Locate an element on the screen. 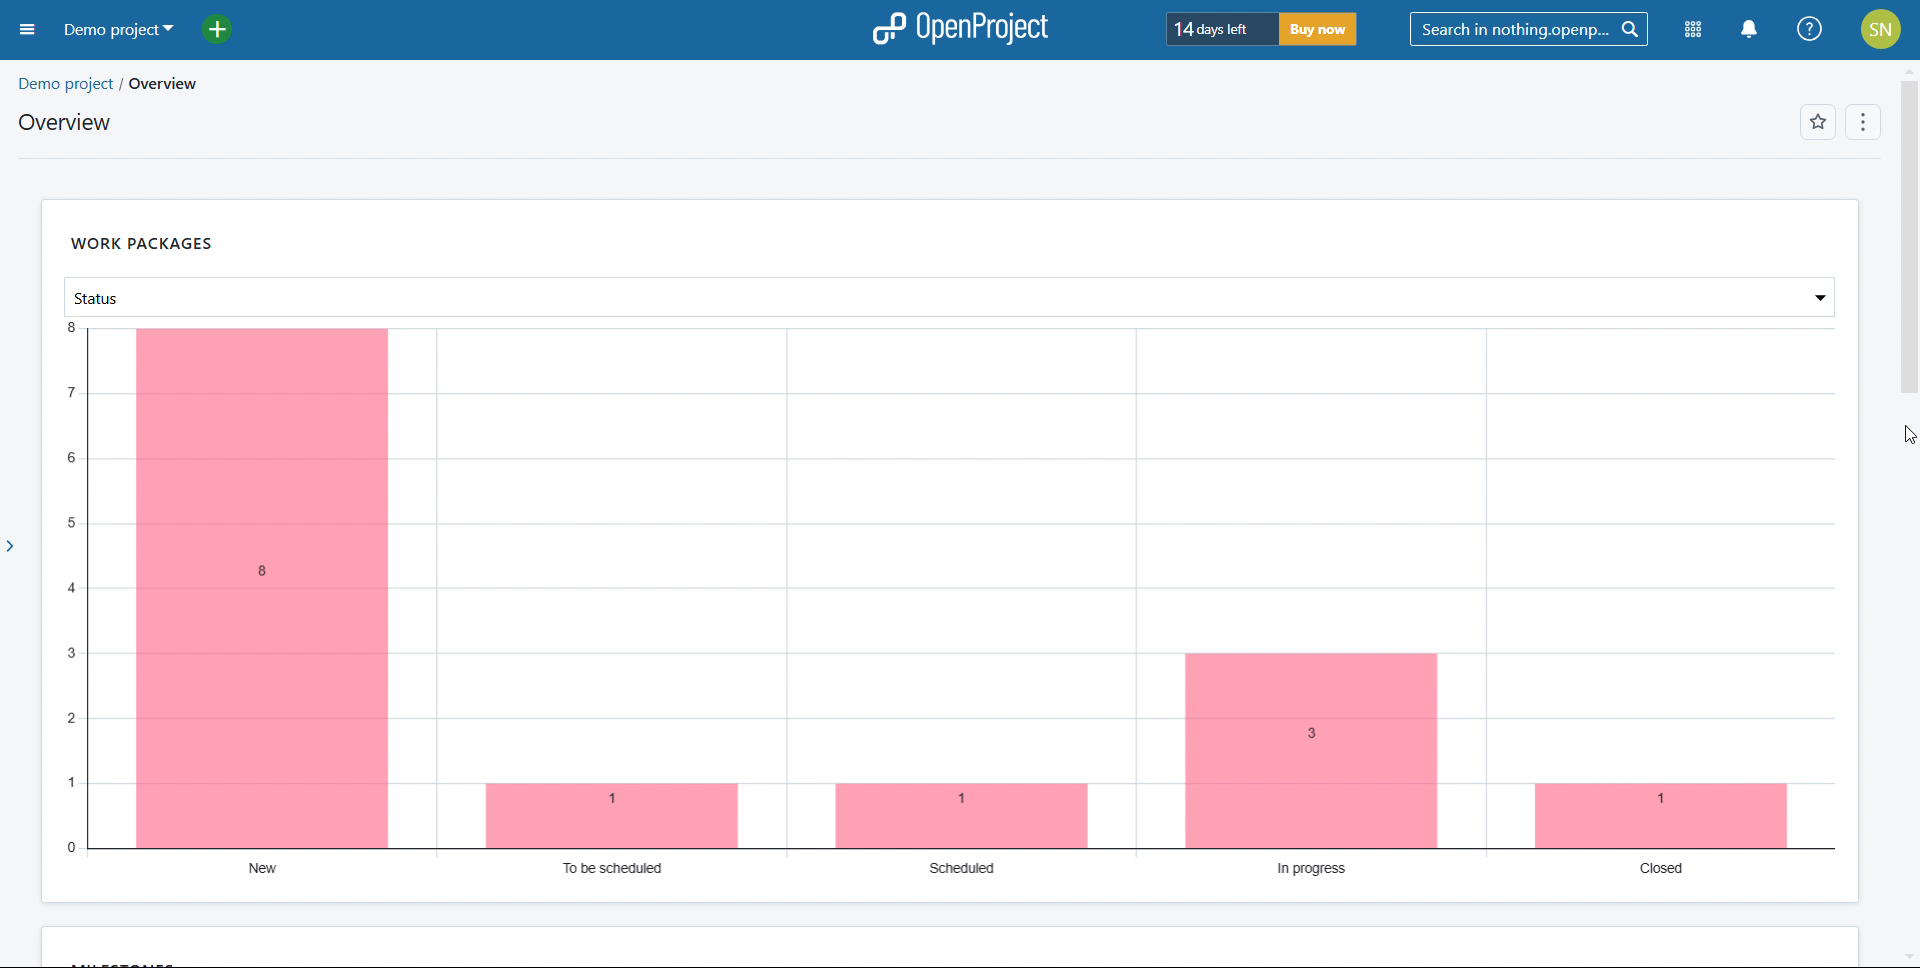  cursor is located at coordinates (1891, 445).